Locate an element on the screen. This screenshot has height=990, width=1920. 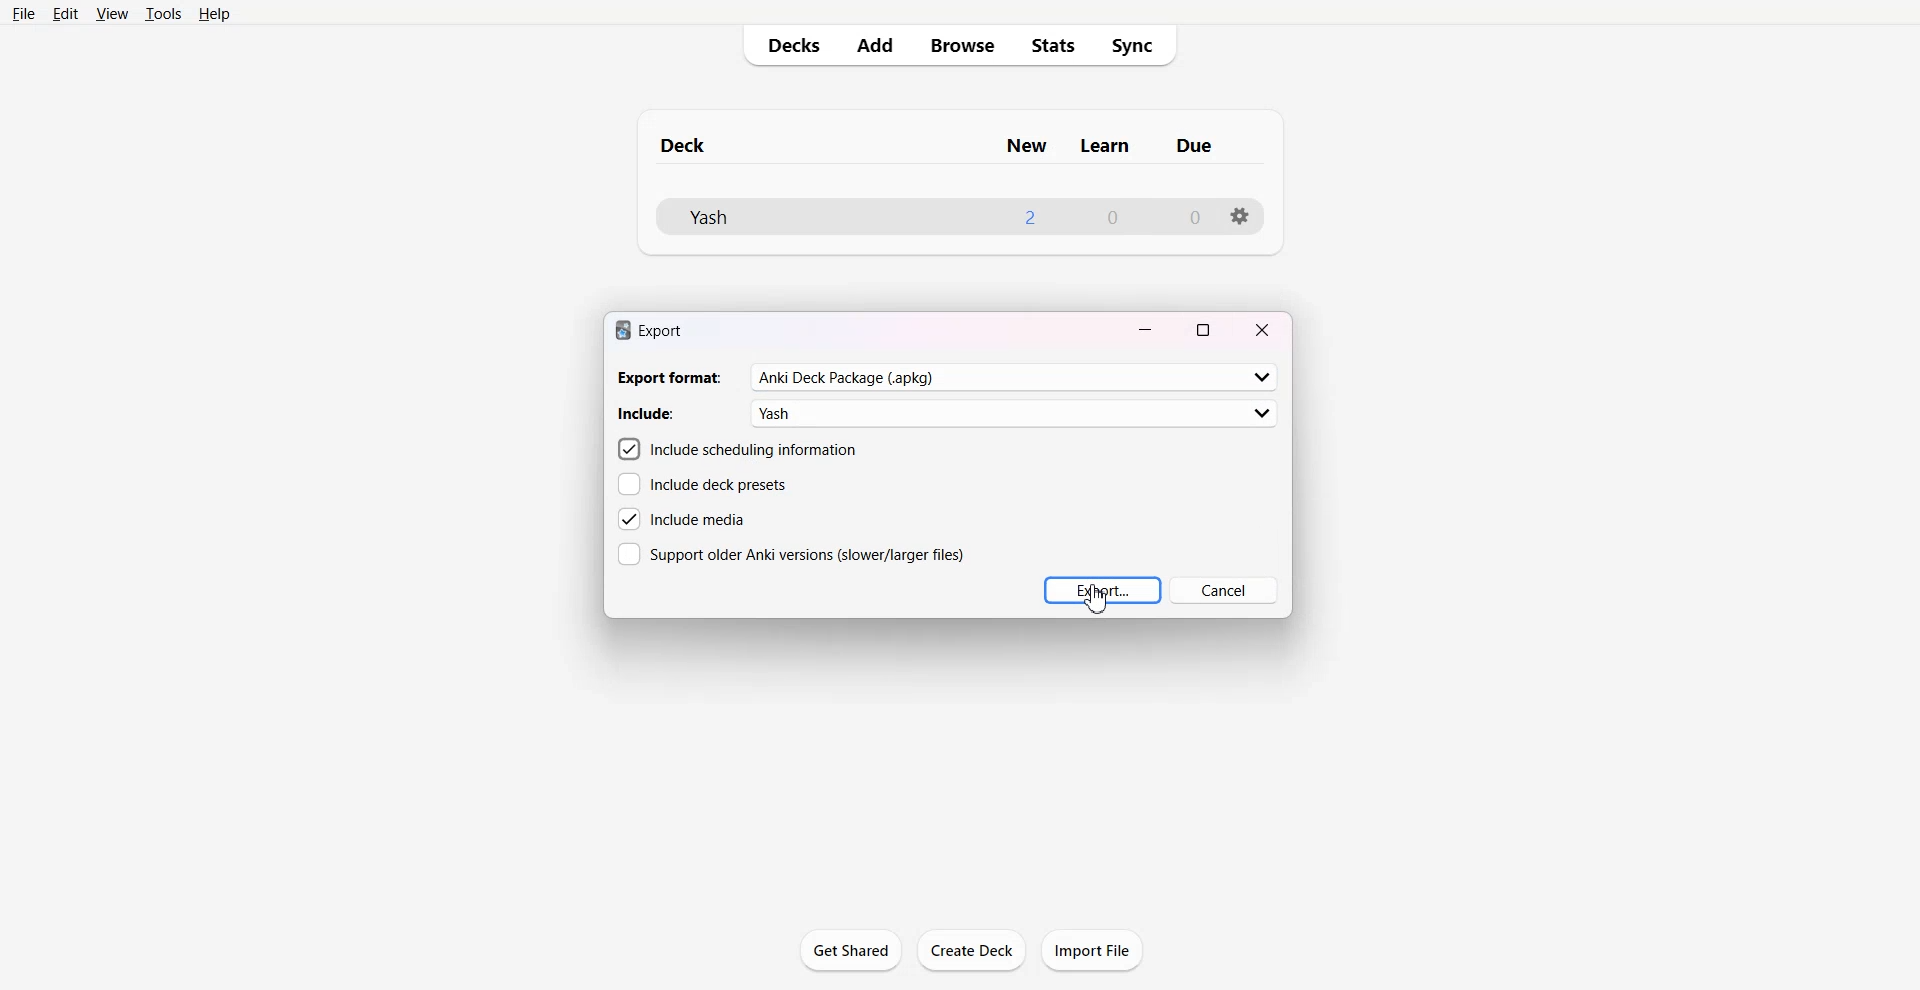
options is located at coordinates (1240, 216).